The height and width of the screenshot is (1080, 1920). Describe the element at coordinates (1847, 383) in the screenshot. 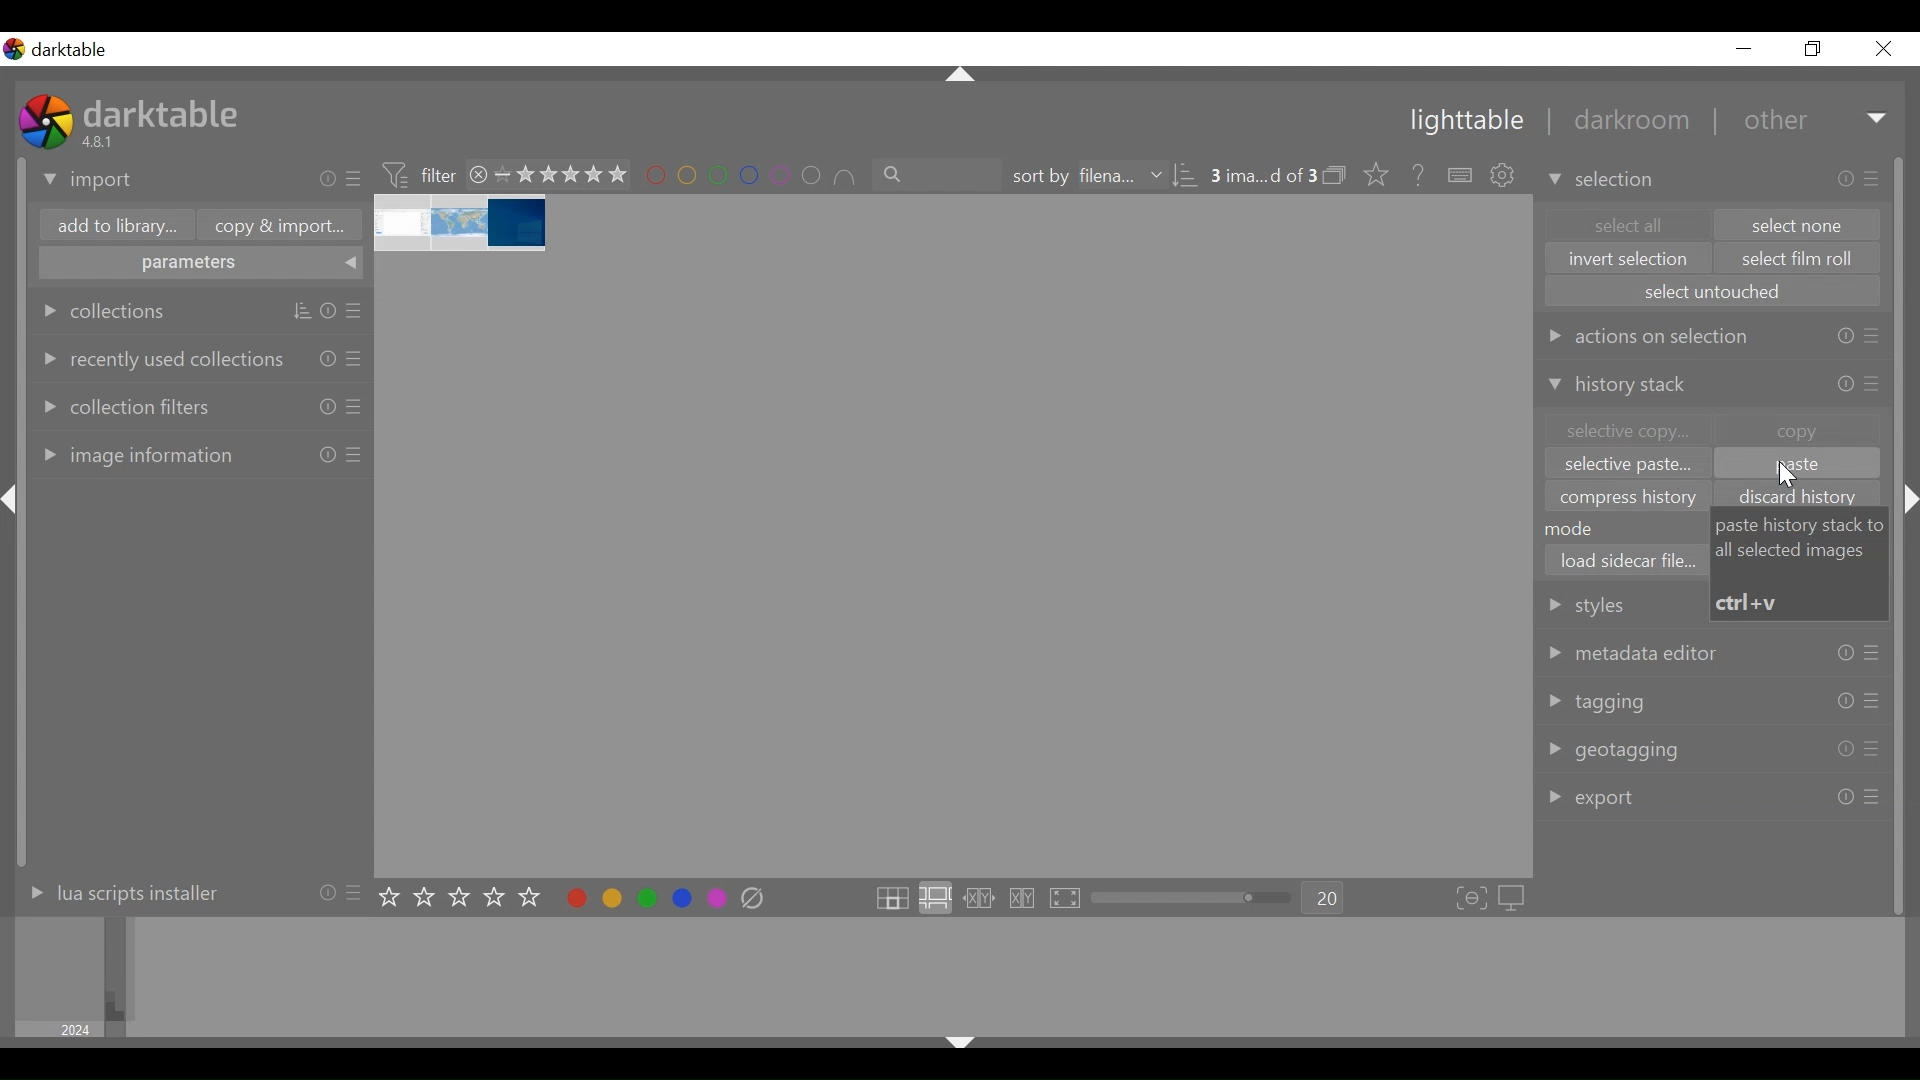

I see `info` at that location.